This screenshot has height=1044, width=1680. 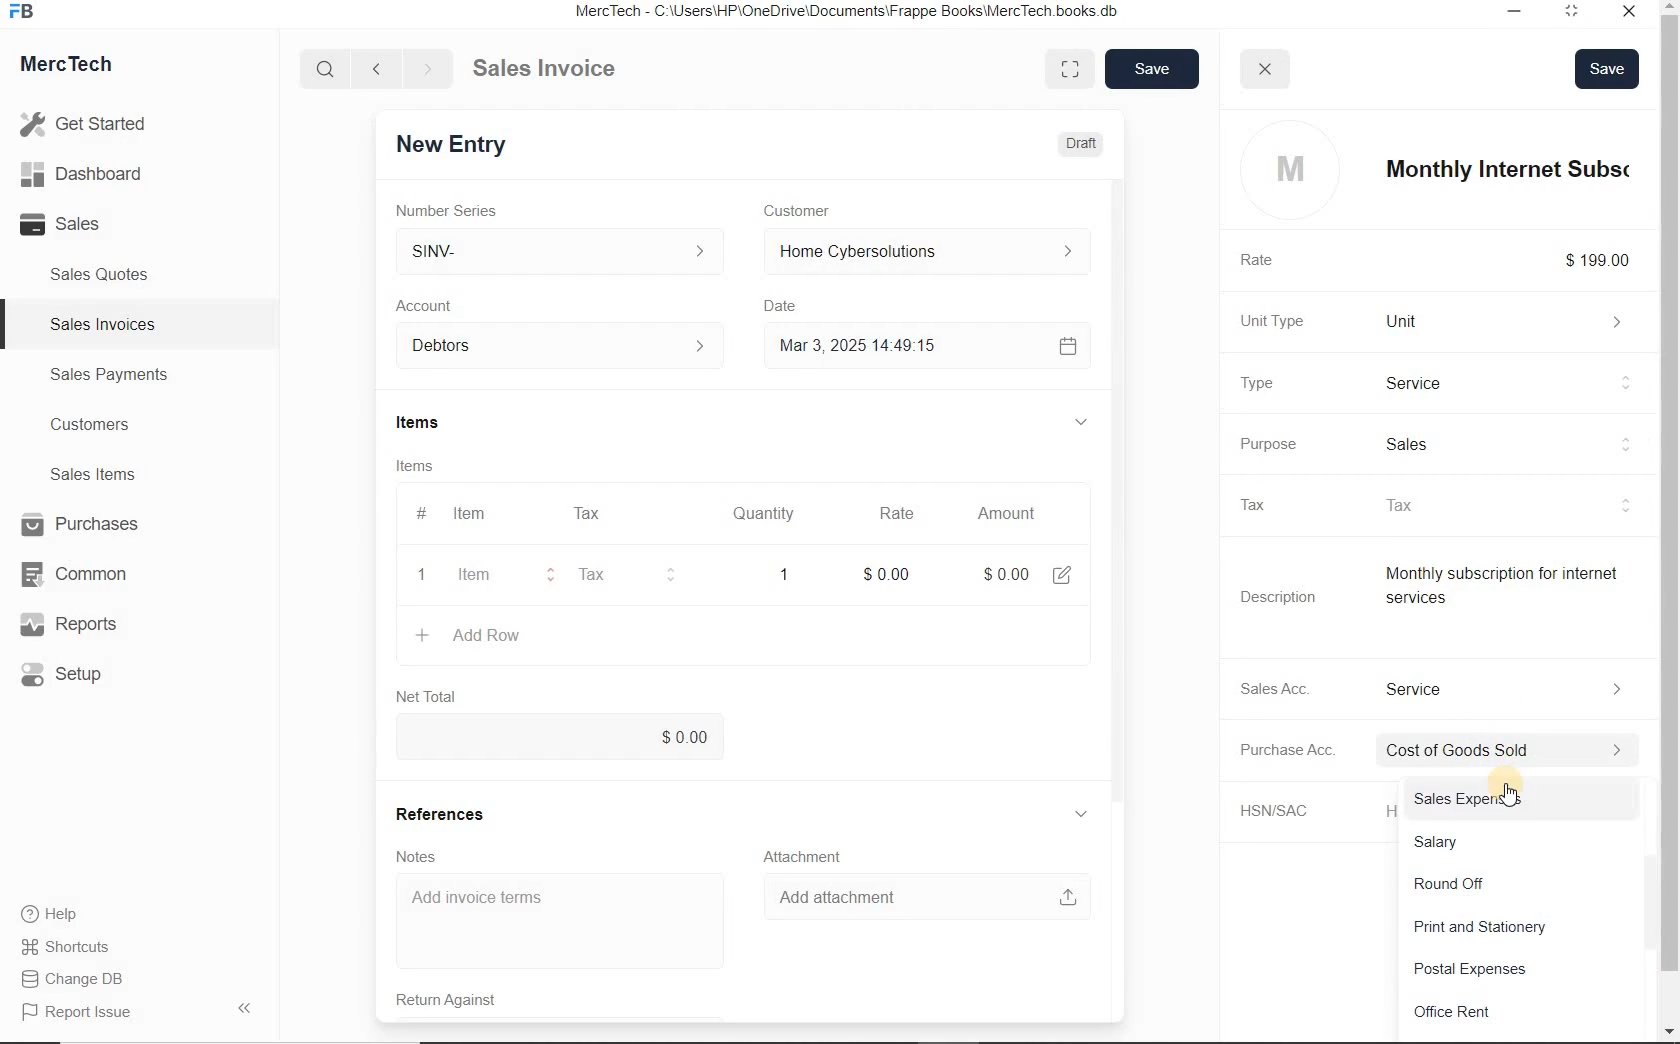 I want to click on Unit, so click(x=1515, y=321).